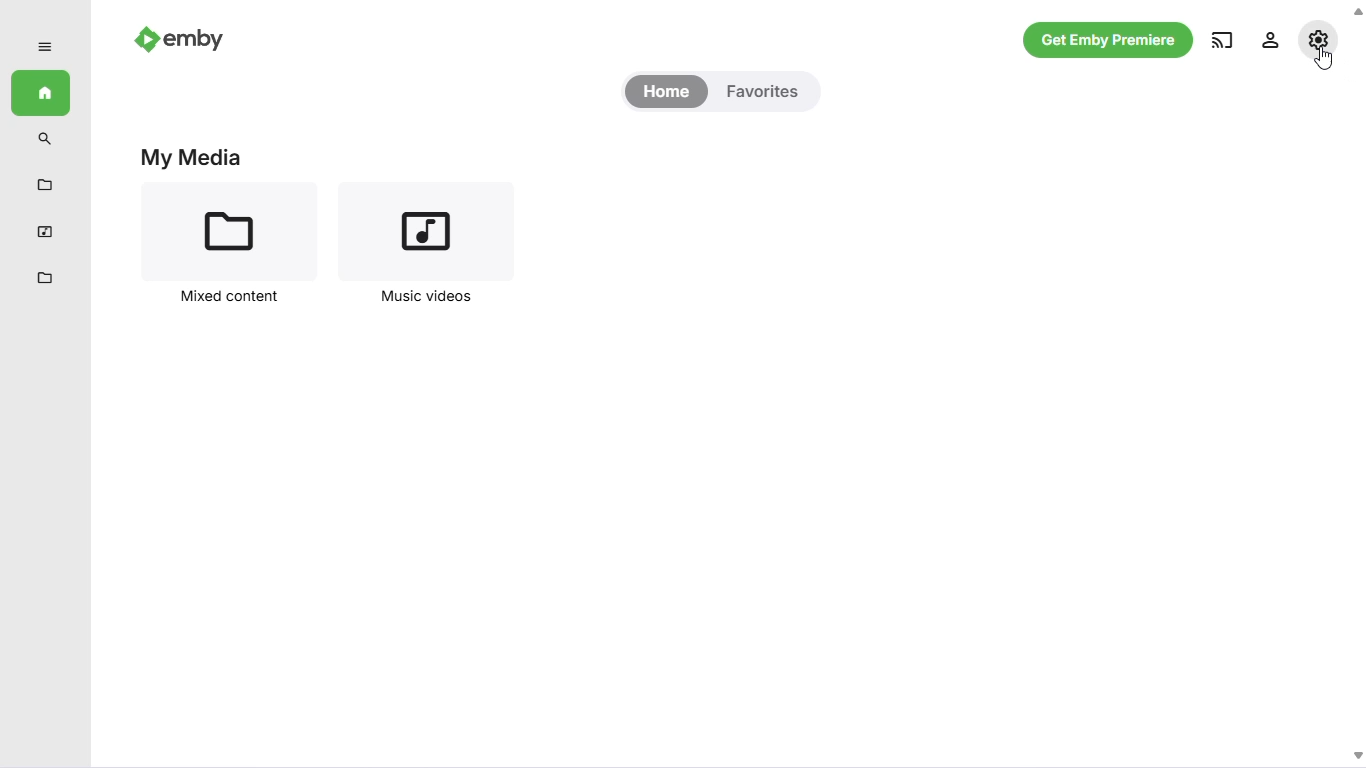  What do you see at coordinates (1358, 385) in the screenshot?
I see `scrollbar` at bounding box center [1358, 385].